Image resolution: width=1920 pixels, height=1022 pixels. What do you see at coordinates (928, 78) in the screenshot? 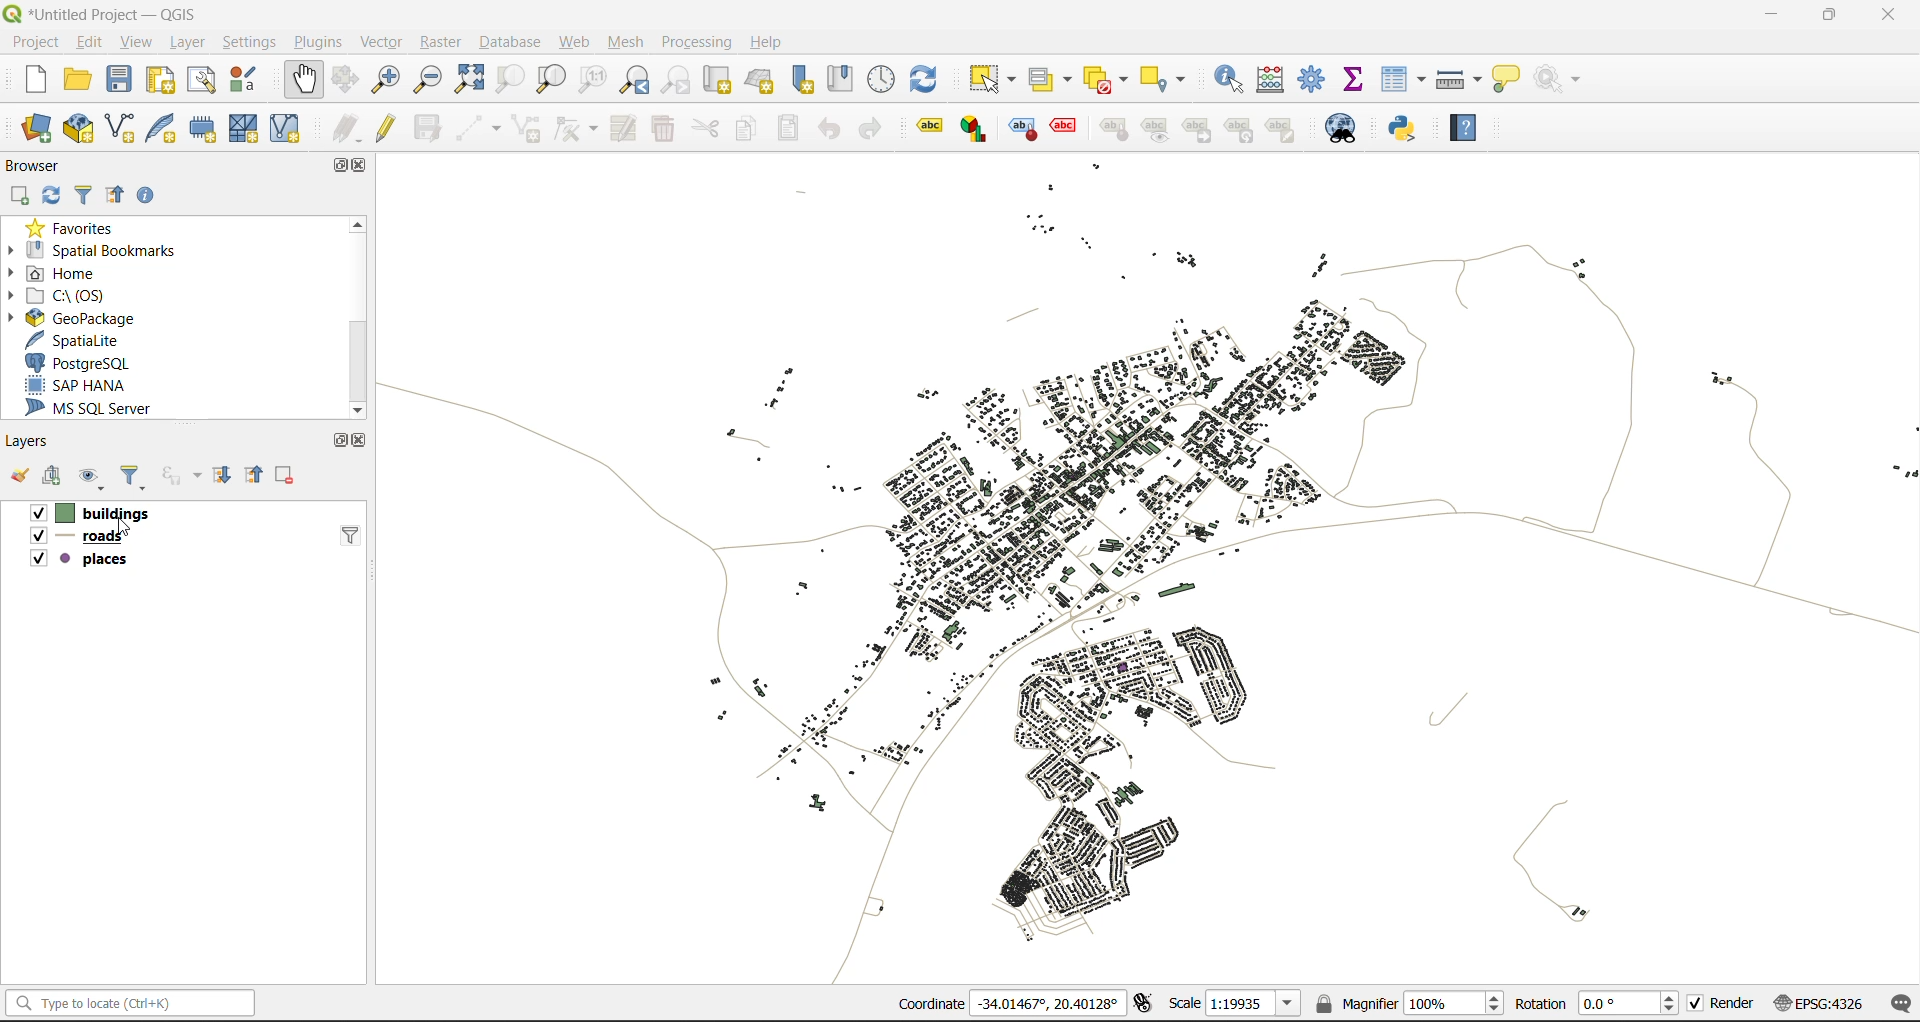
I see `refresh` at bounding box center [928, 78].